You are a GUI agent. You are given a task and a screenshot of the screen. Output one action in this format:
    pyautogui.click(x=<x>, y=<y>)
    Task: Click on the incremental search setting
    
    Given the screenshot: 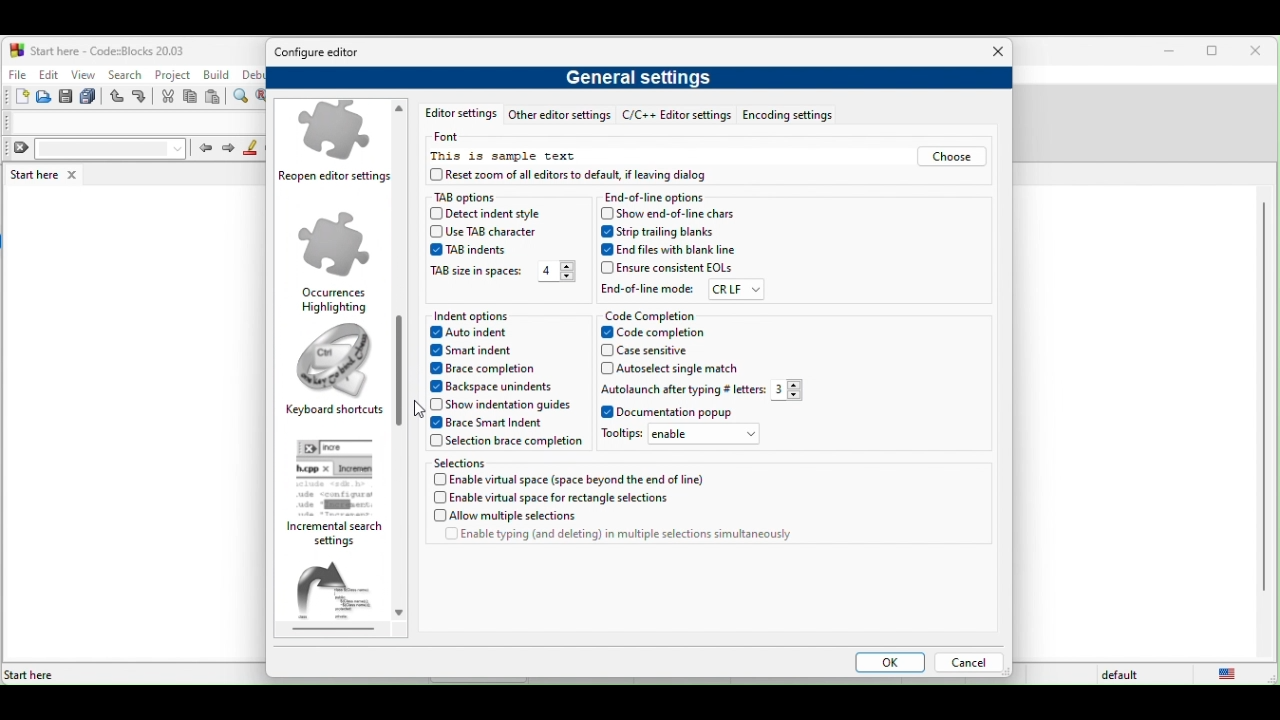 What is the action you would take?
    pyautogui.click(x=341, y=493)
    